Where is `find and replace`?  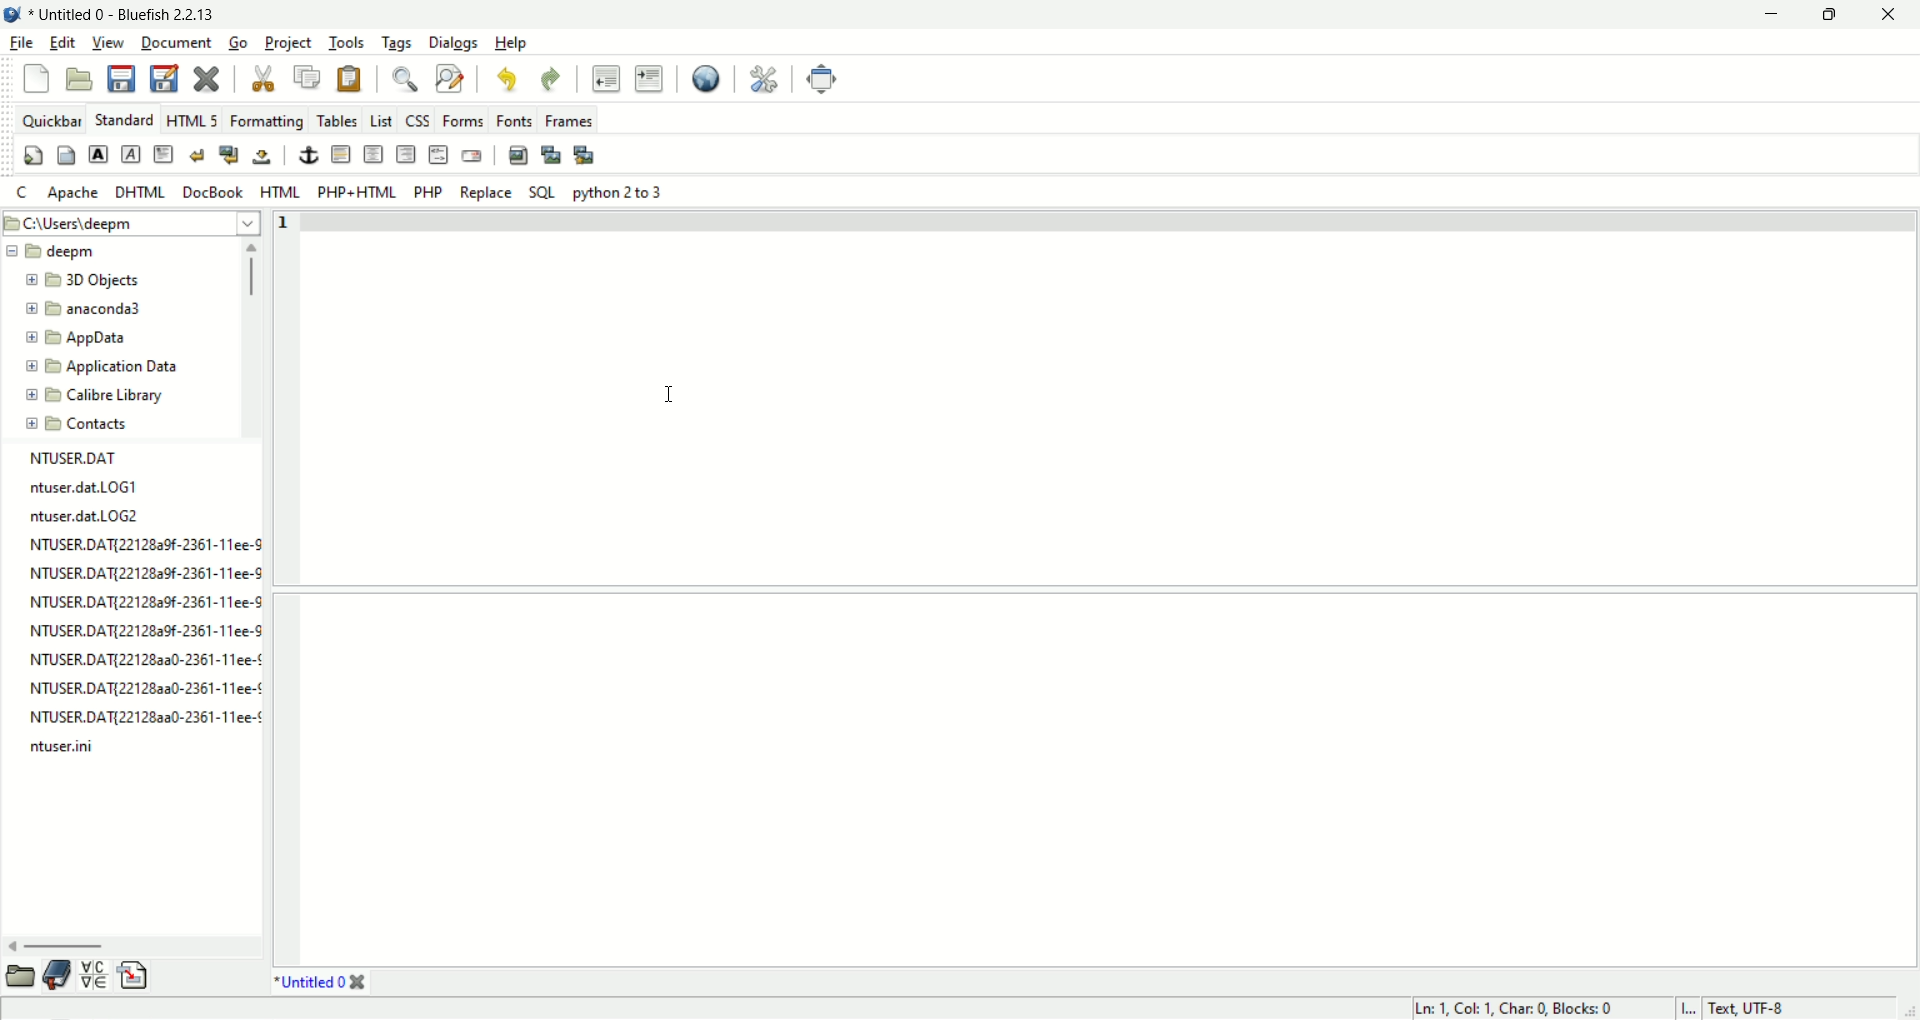
find and replace is located at coordinates (449, 79).